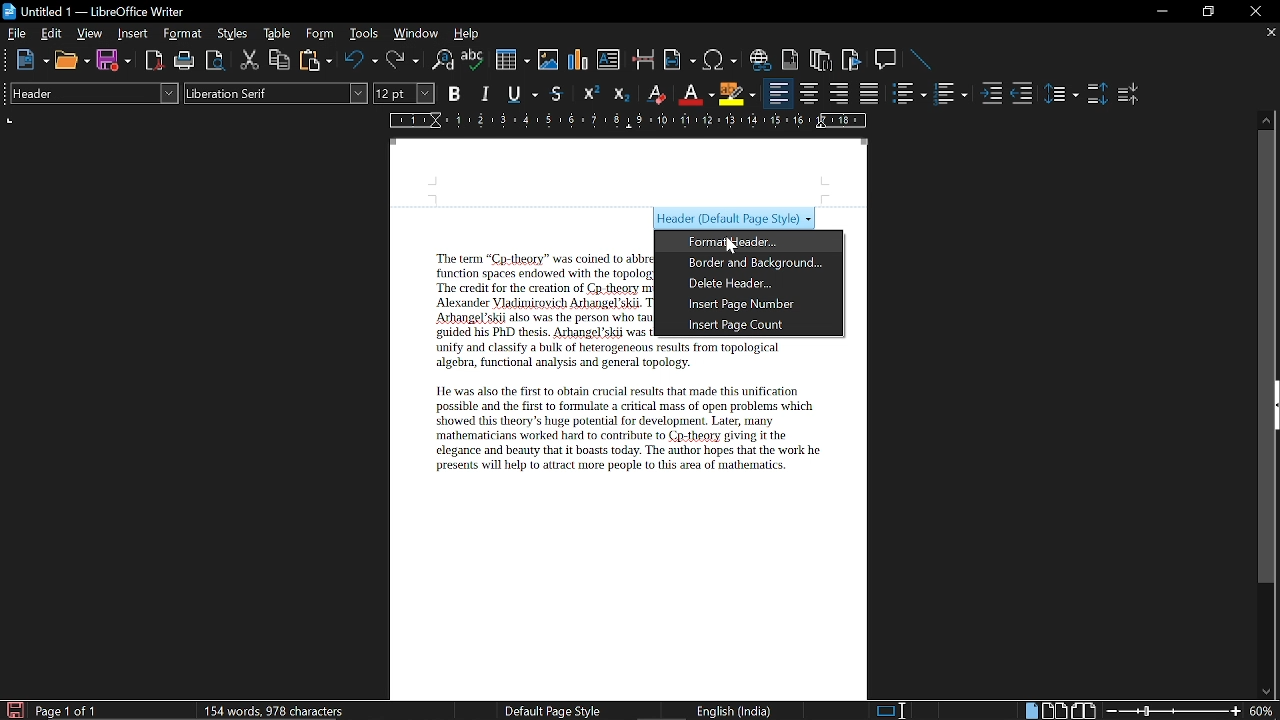  What do you see at coordinates (137, 33) in the screenshot?
I see `Insert` at bounding box center [137, 33].